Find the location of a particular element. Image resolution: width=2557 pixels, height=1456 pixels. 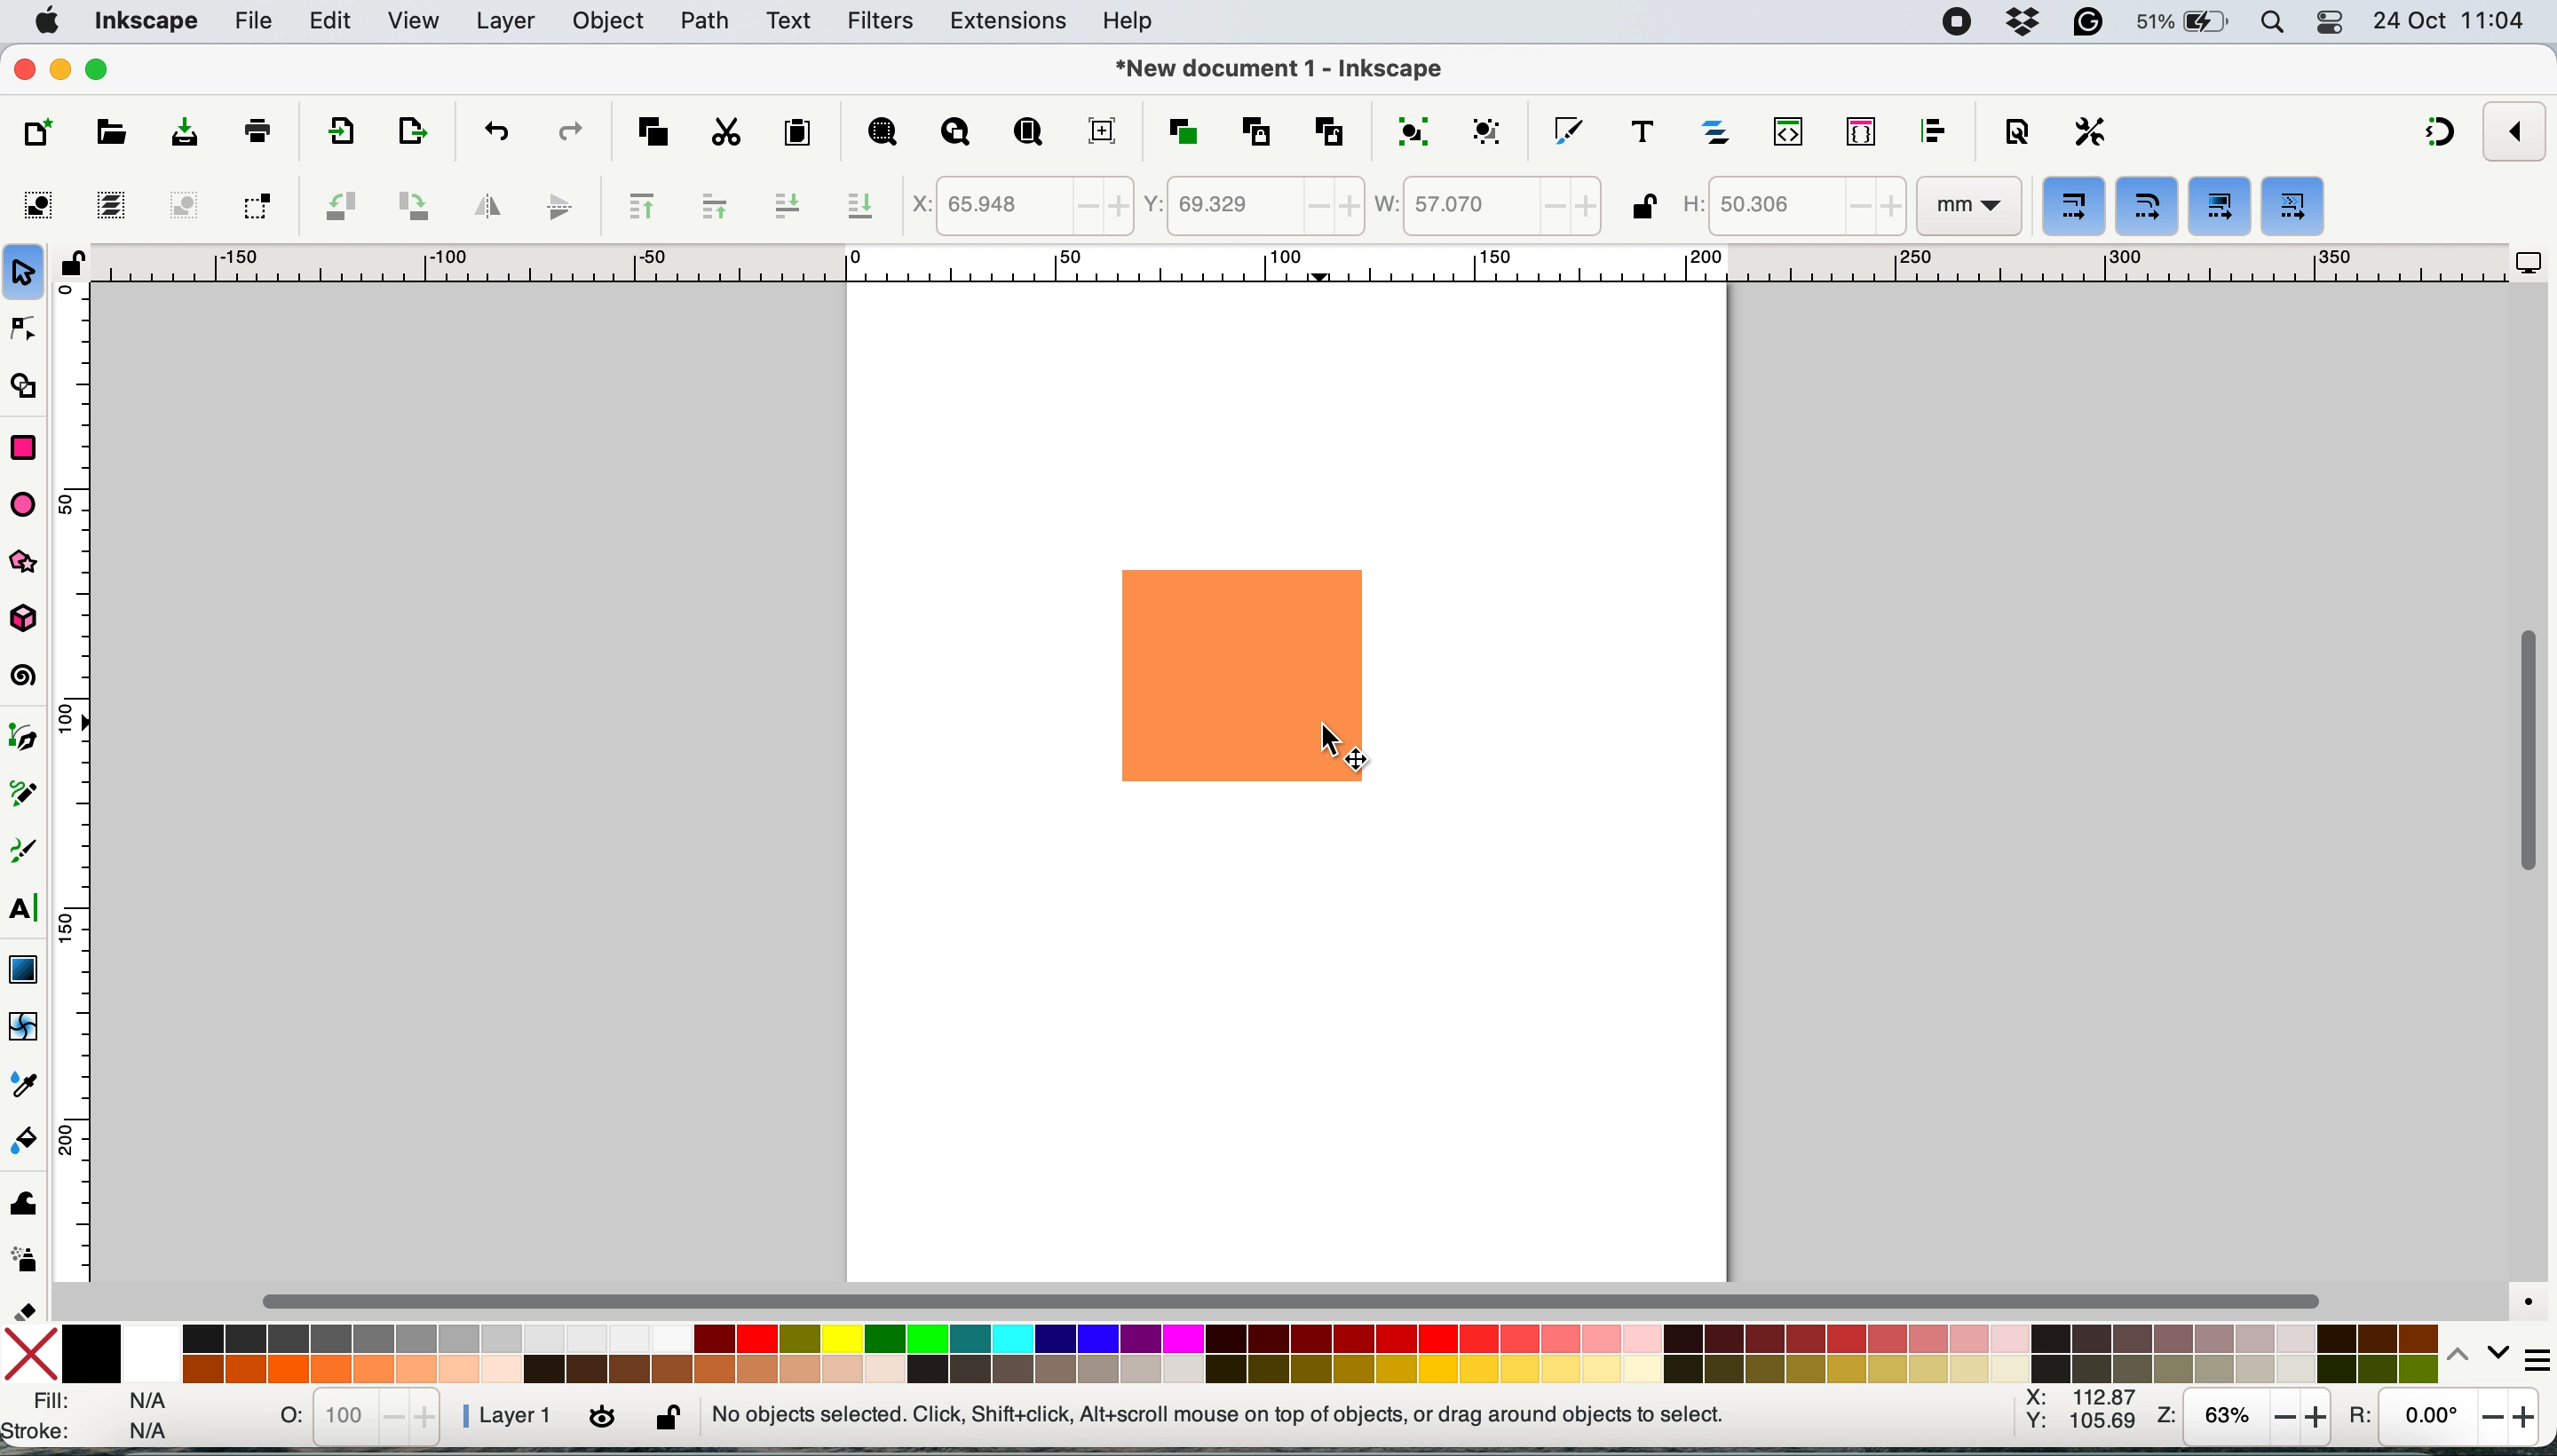

display options is located at coordinates (2529, 264).